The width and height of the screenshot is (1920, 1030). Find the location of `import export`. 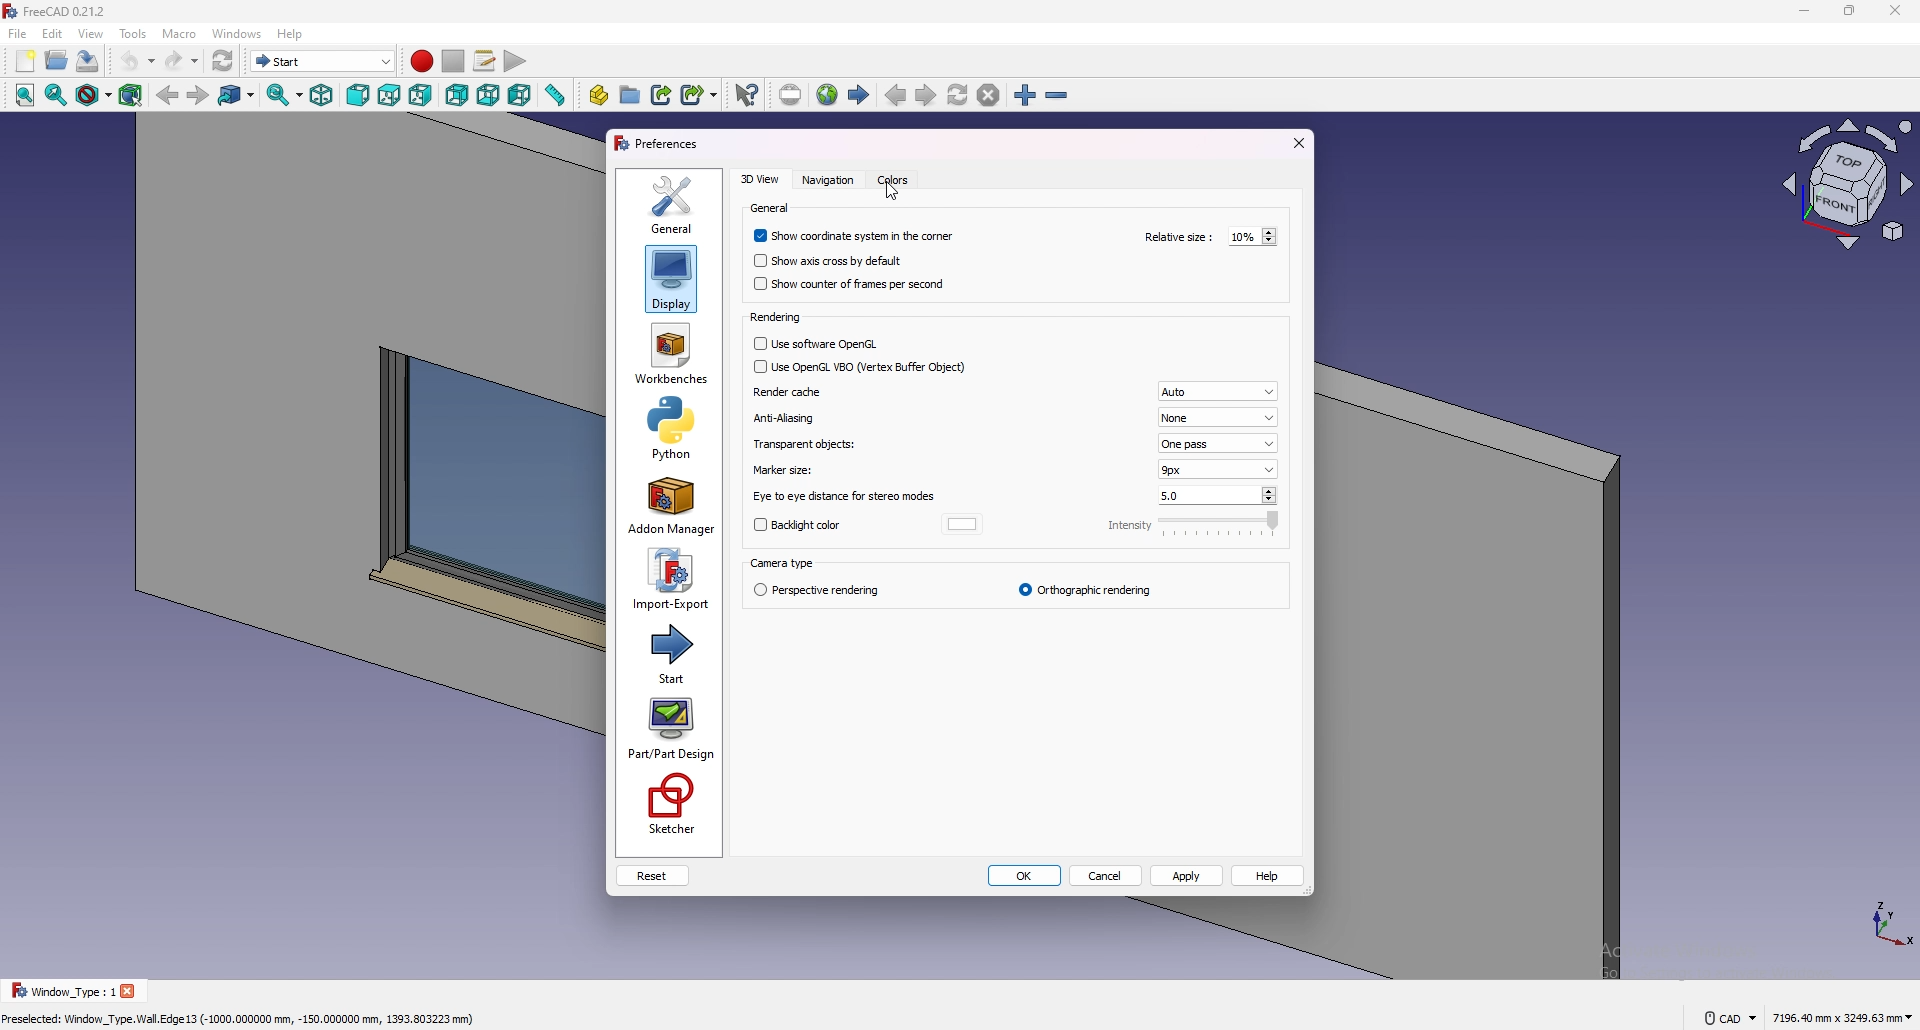

import export is located at coordinates (670, 579).